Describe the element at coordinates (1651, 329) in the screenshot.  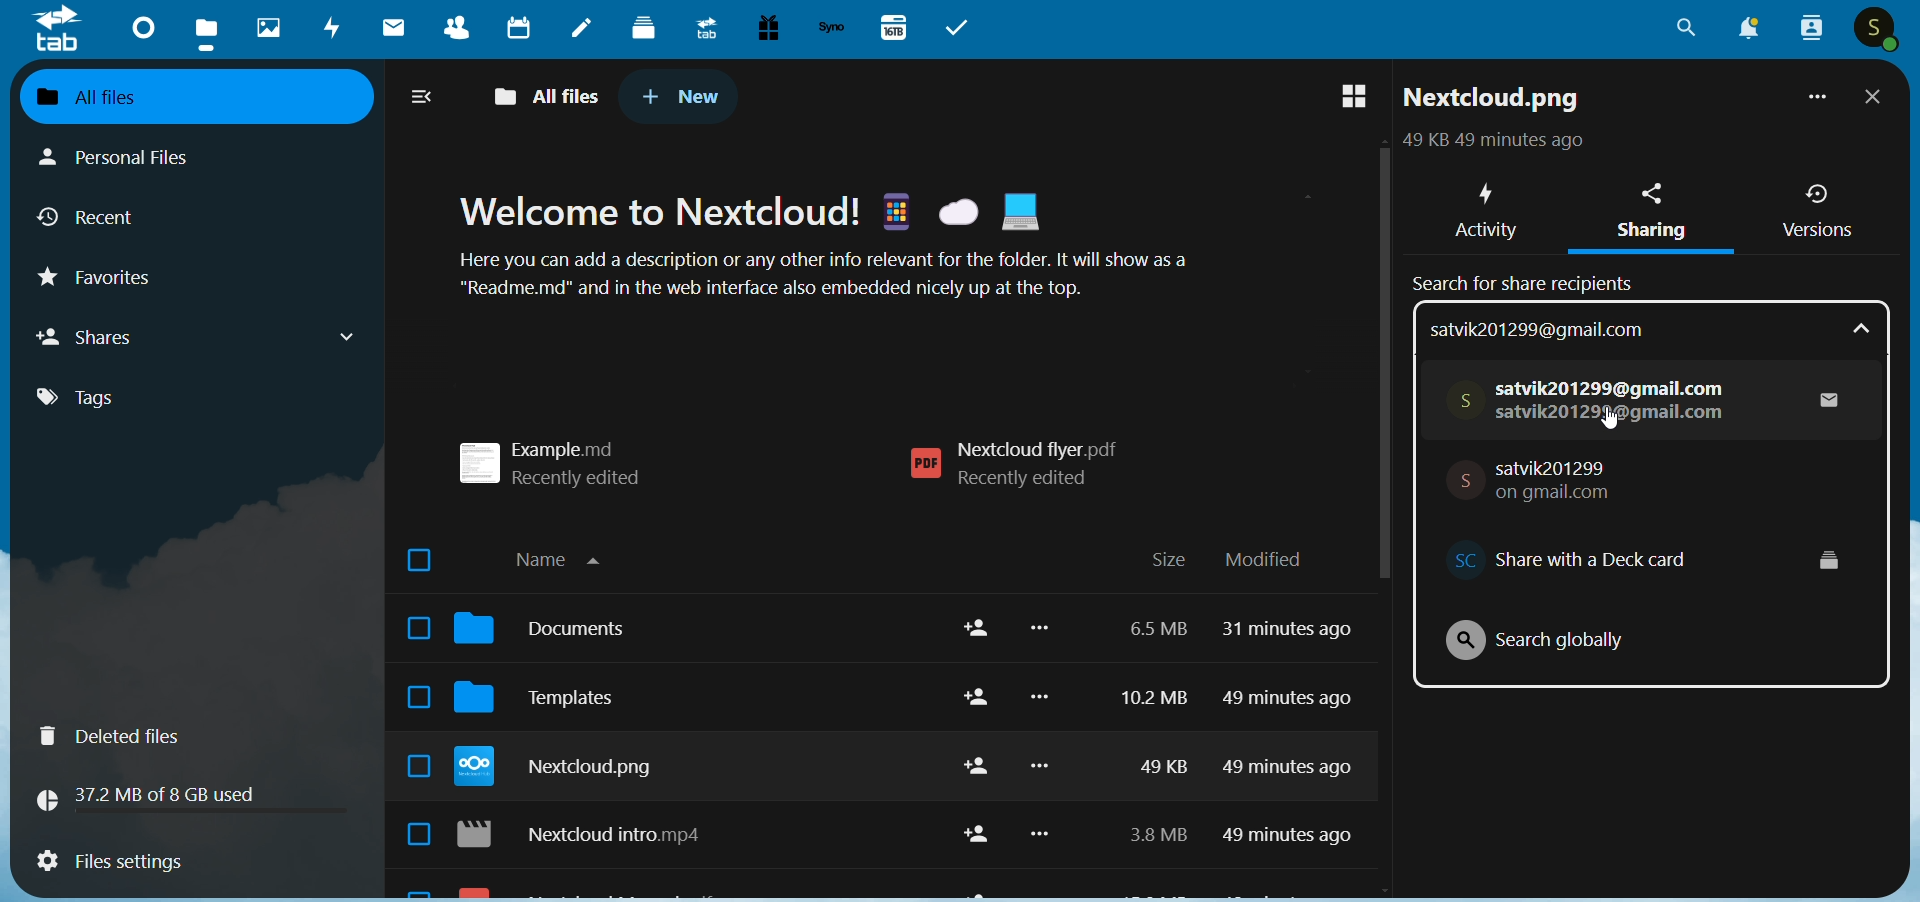
I see `email search` at that location.